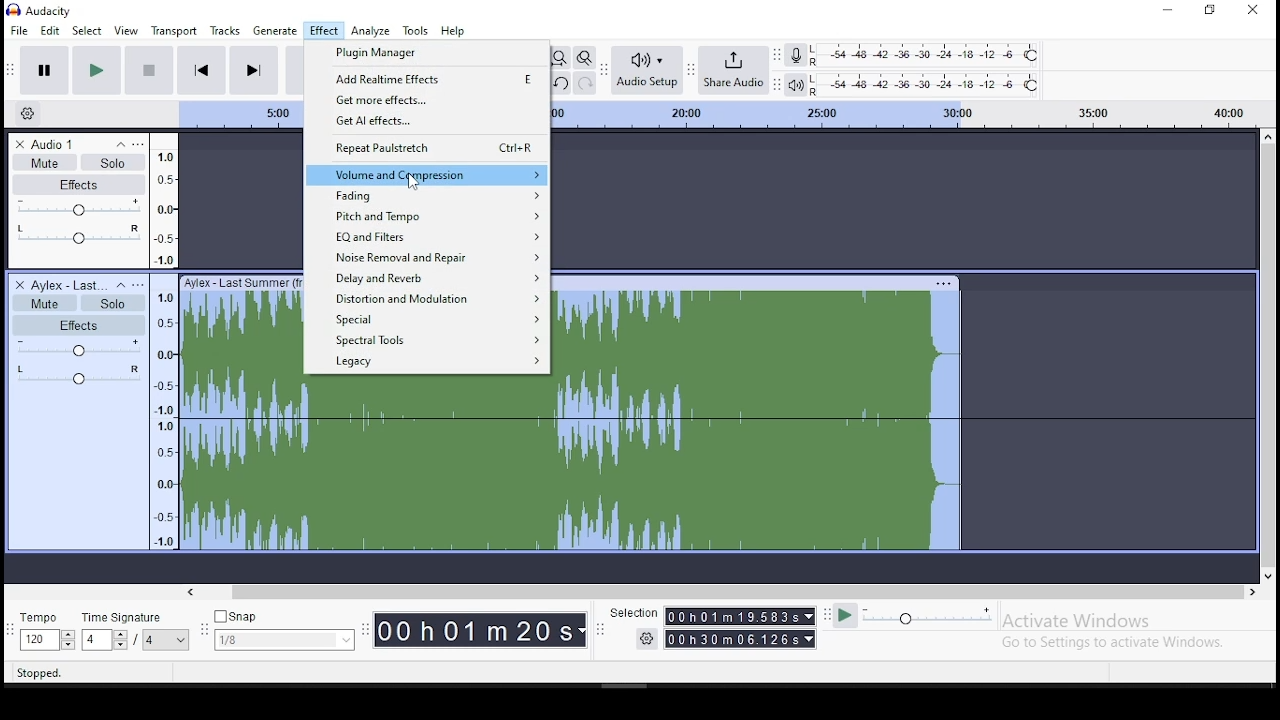 This screenshot has width=1280, height=720. I want to click on spectral tools, so click(433, 339).